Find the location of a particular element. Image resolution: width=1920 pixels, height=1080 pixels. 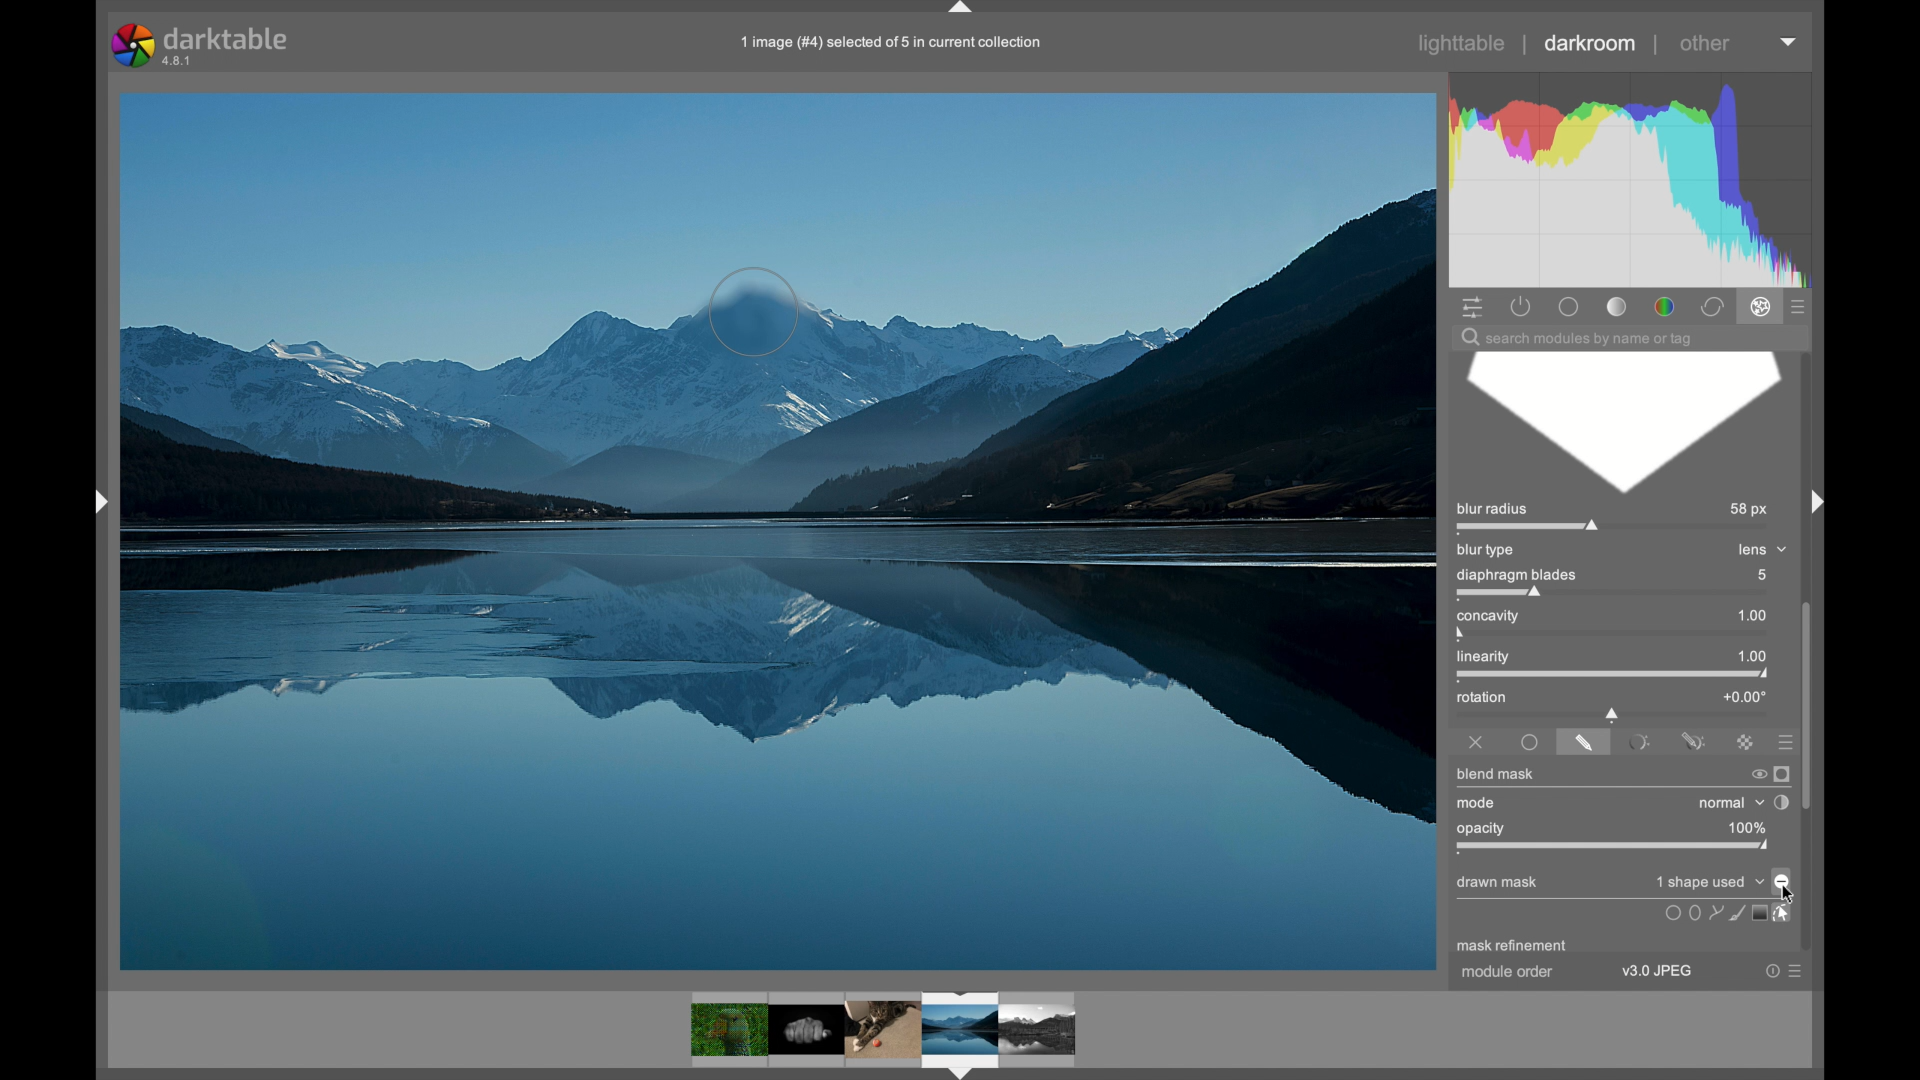

diaphragm blades is located at coordinates (1519, 582).